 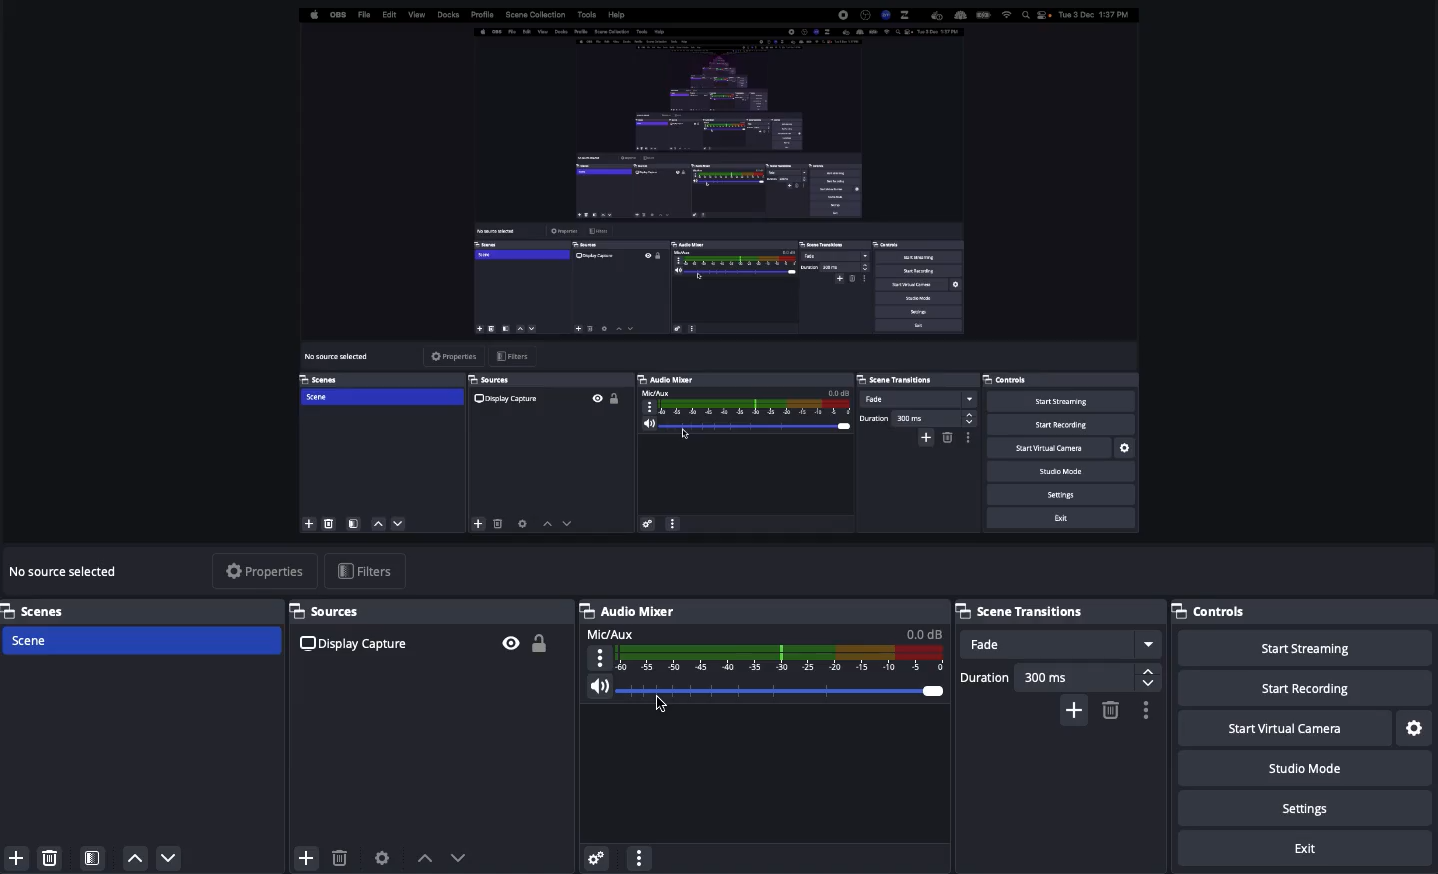 I want to click on Scene, so click(x=143, y=642).